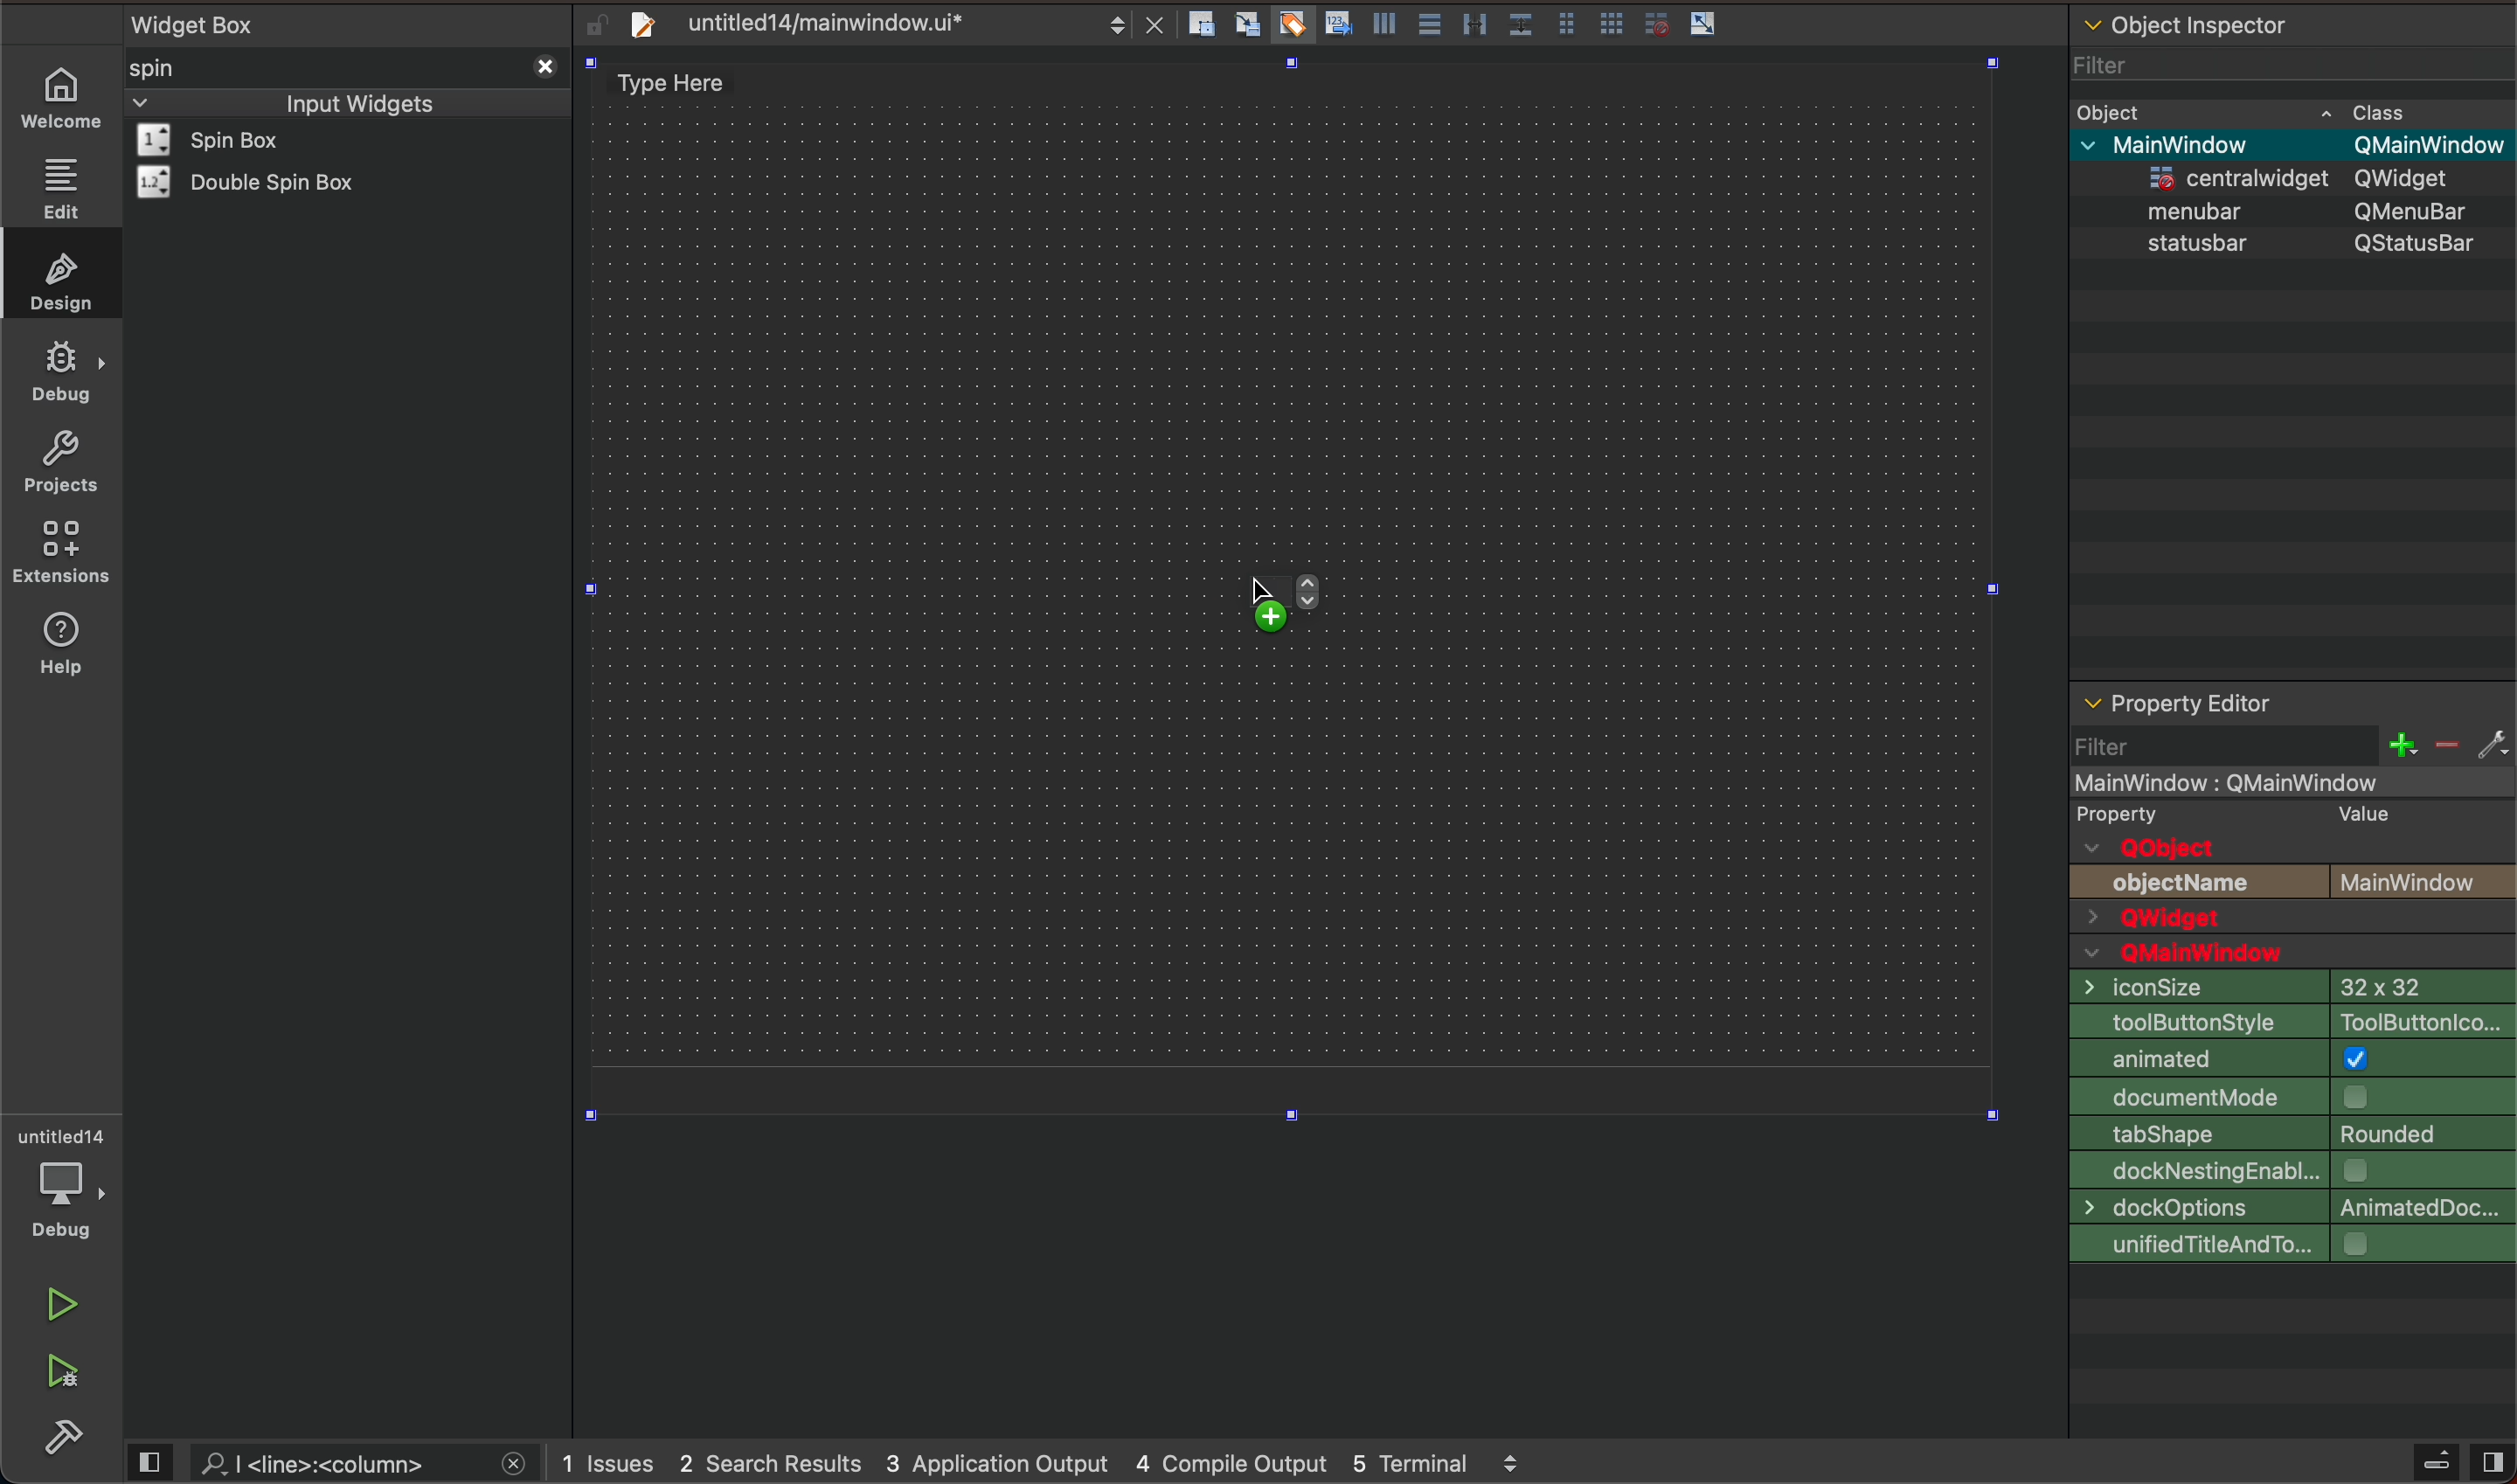 This screenshot has width=2517, height=1484. Describe the element at coordinates (2418, 242) in the screenshot. I see `` at that location.